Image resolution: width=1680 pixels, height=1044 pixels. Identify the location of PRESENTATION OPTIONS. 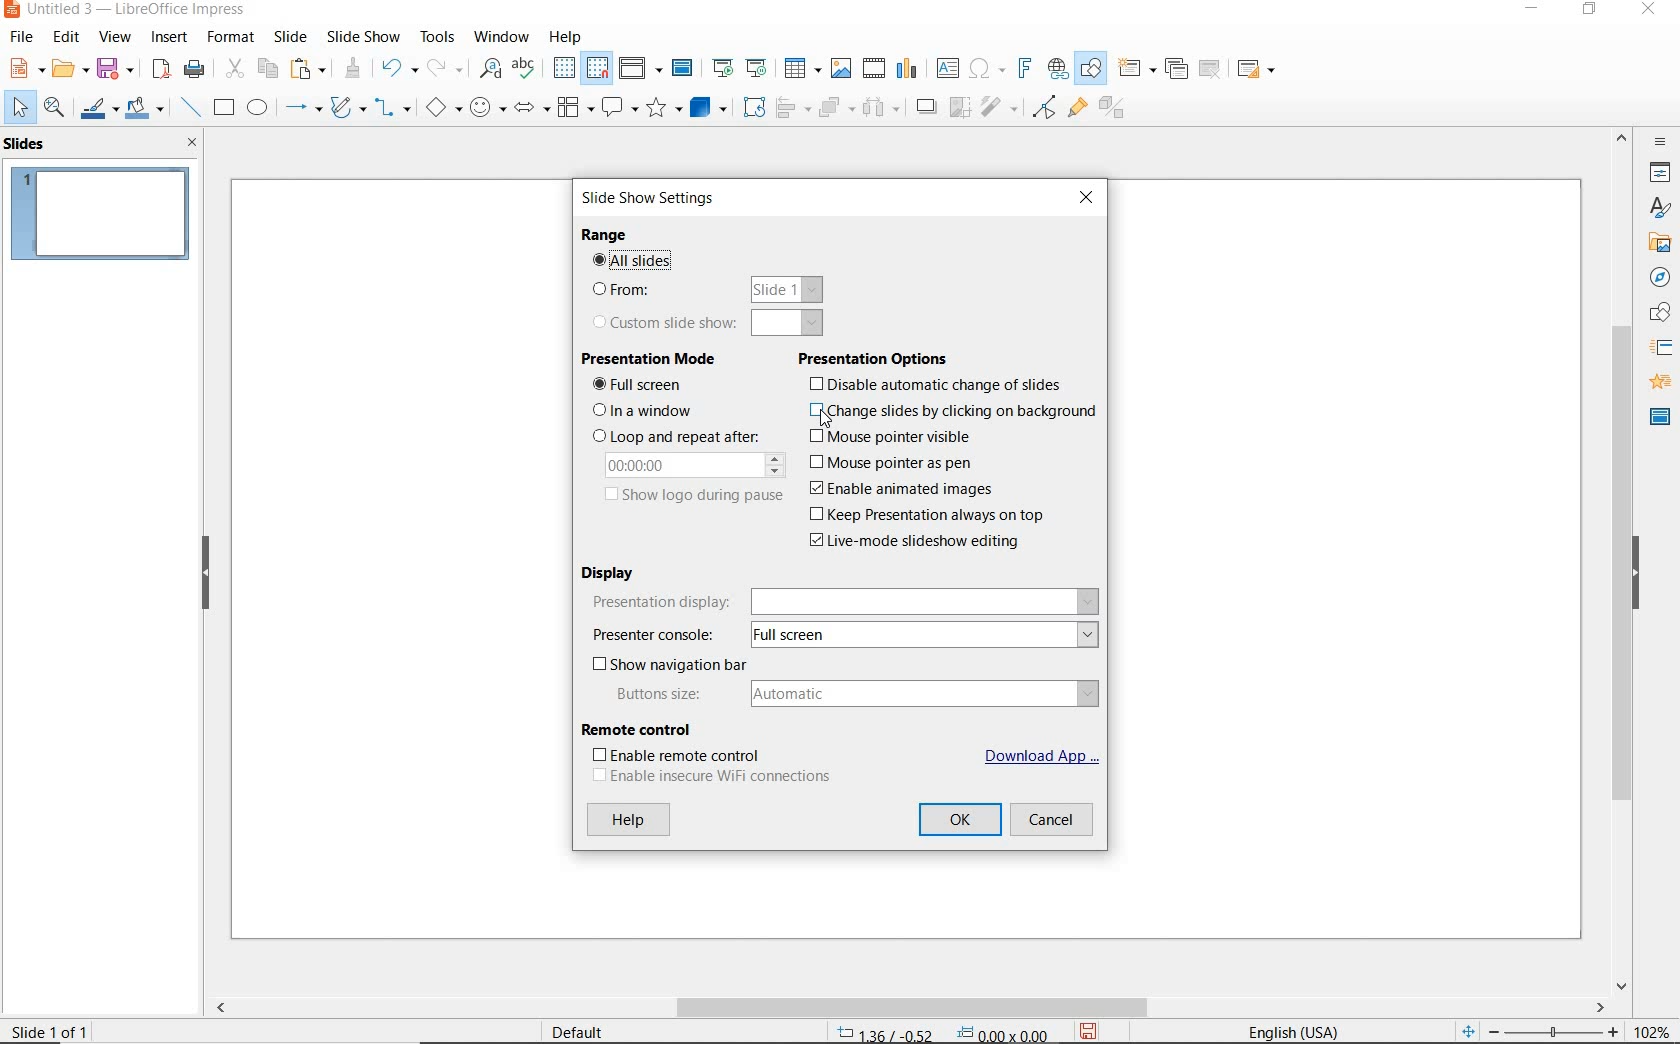
(873, 359).